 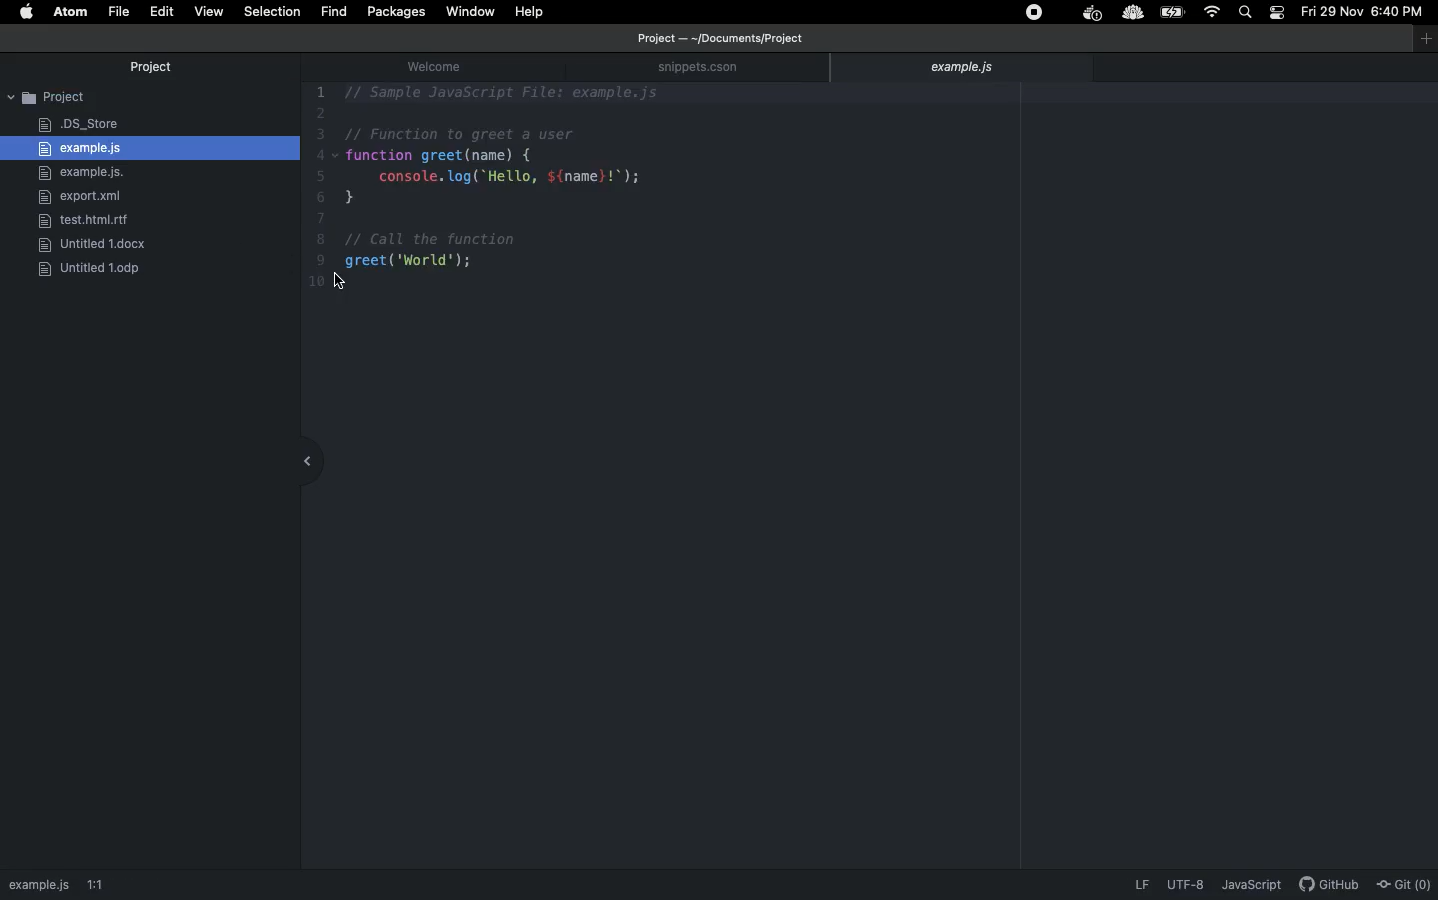 I want to click on Project, so click(x=151, y=67).